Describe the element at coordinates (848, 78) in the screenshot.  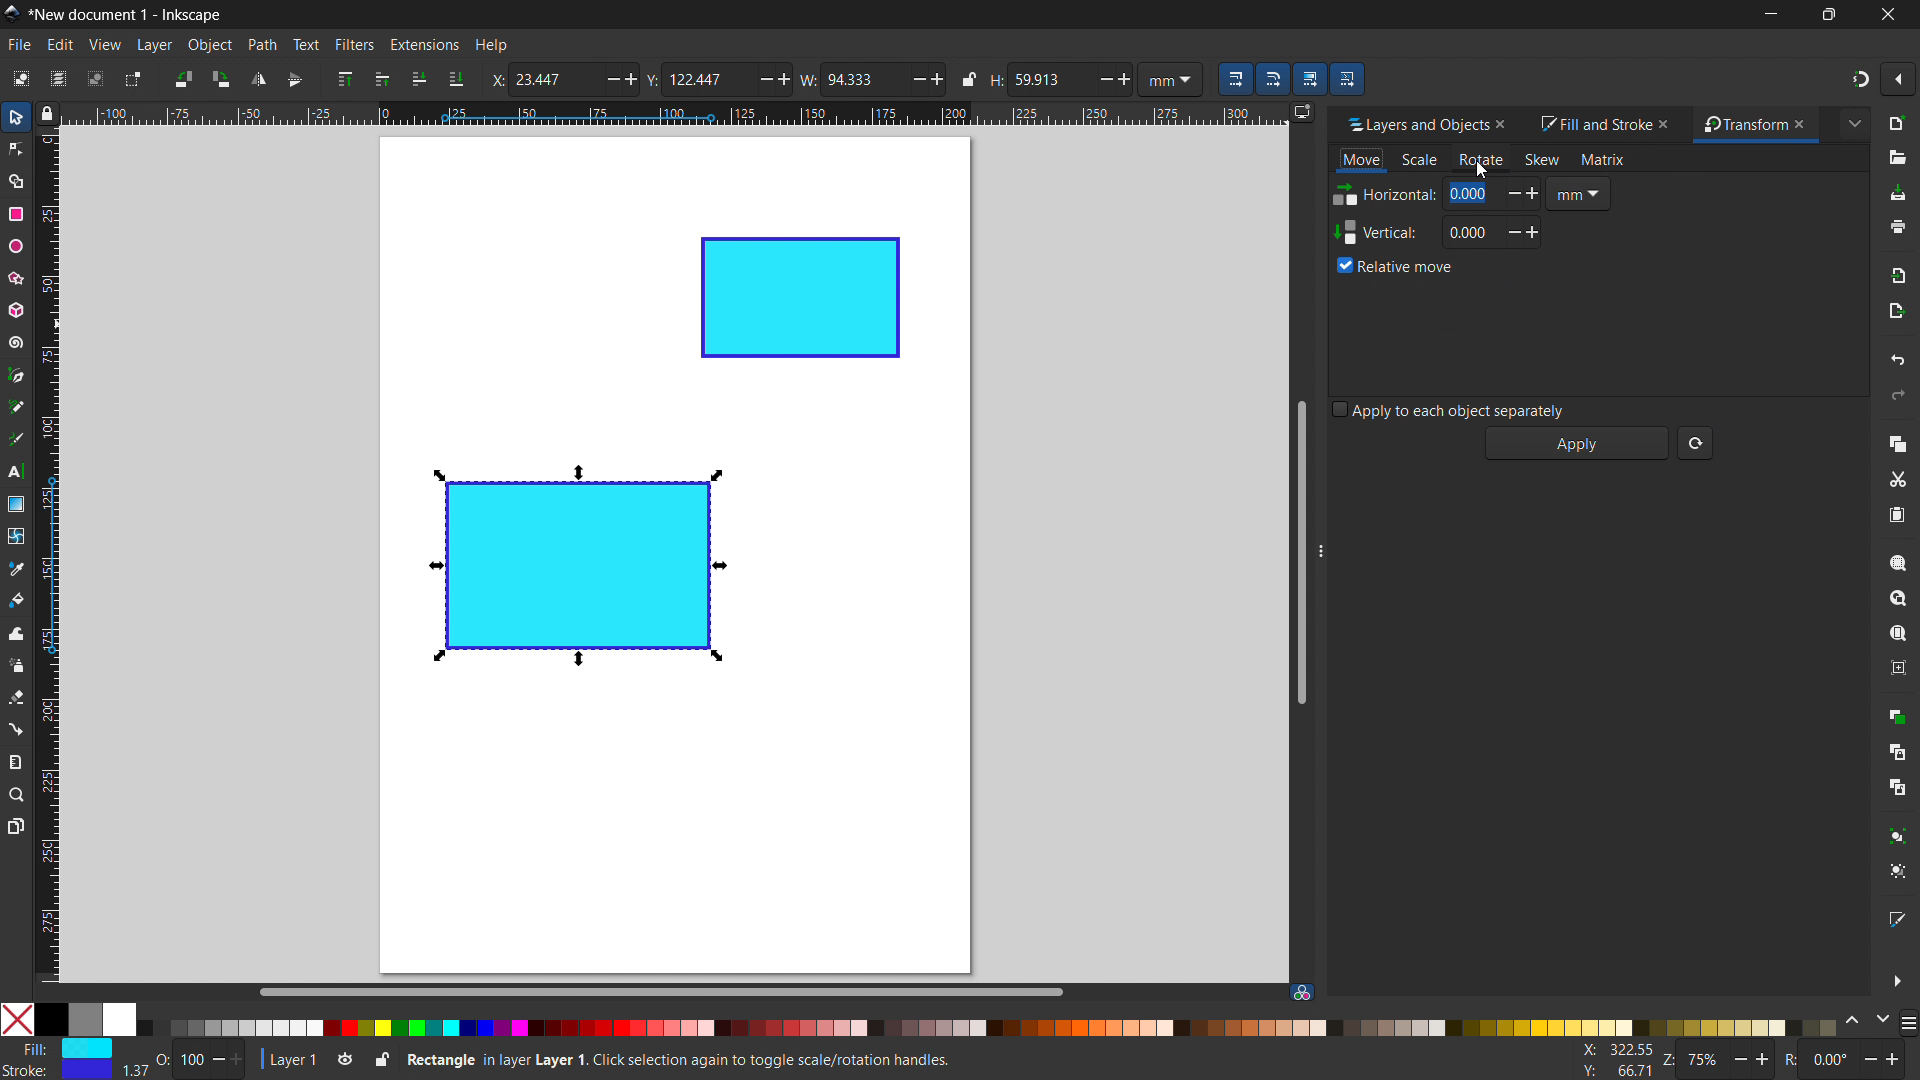
I see `W: 94.333` at that location.